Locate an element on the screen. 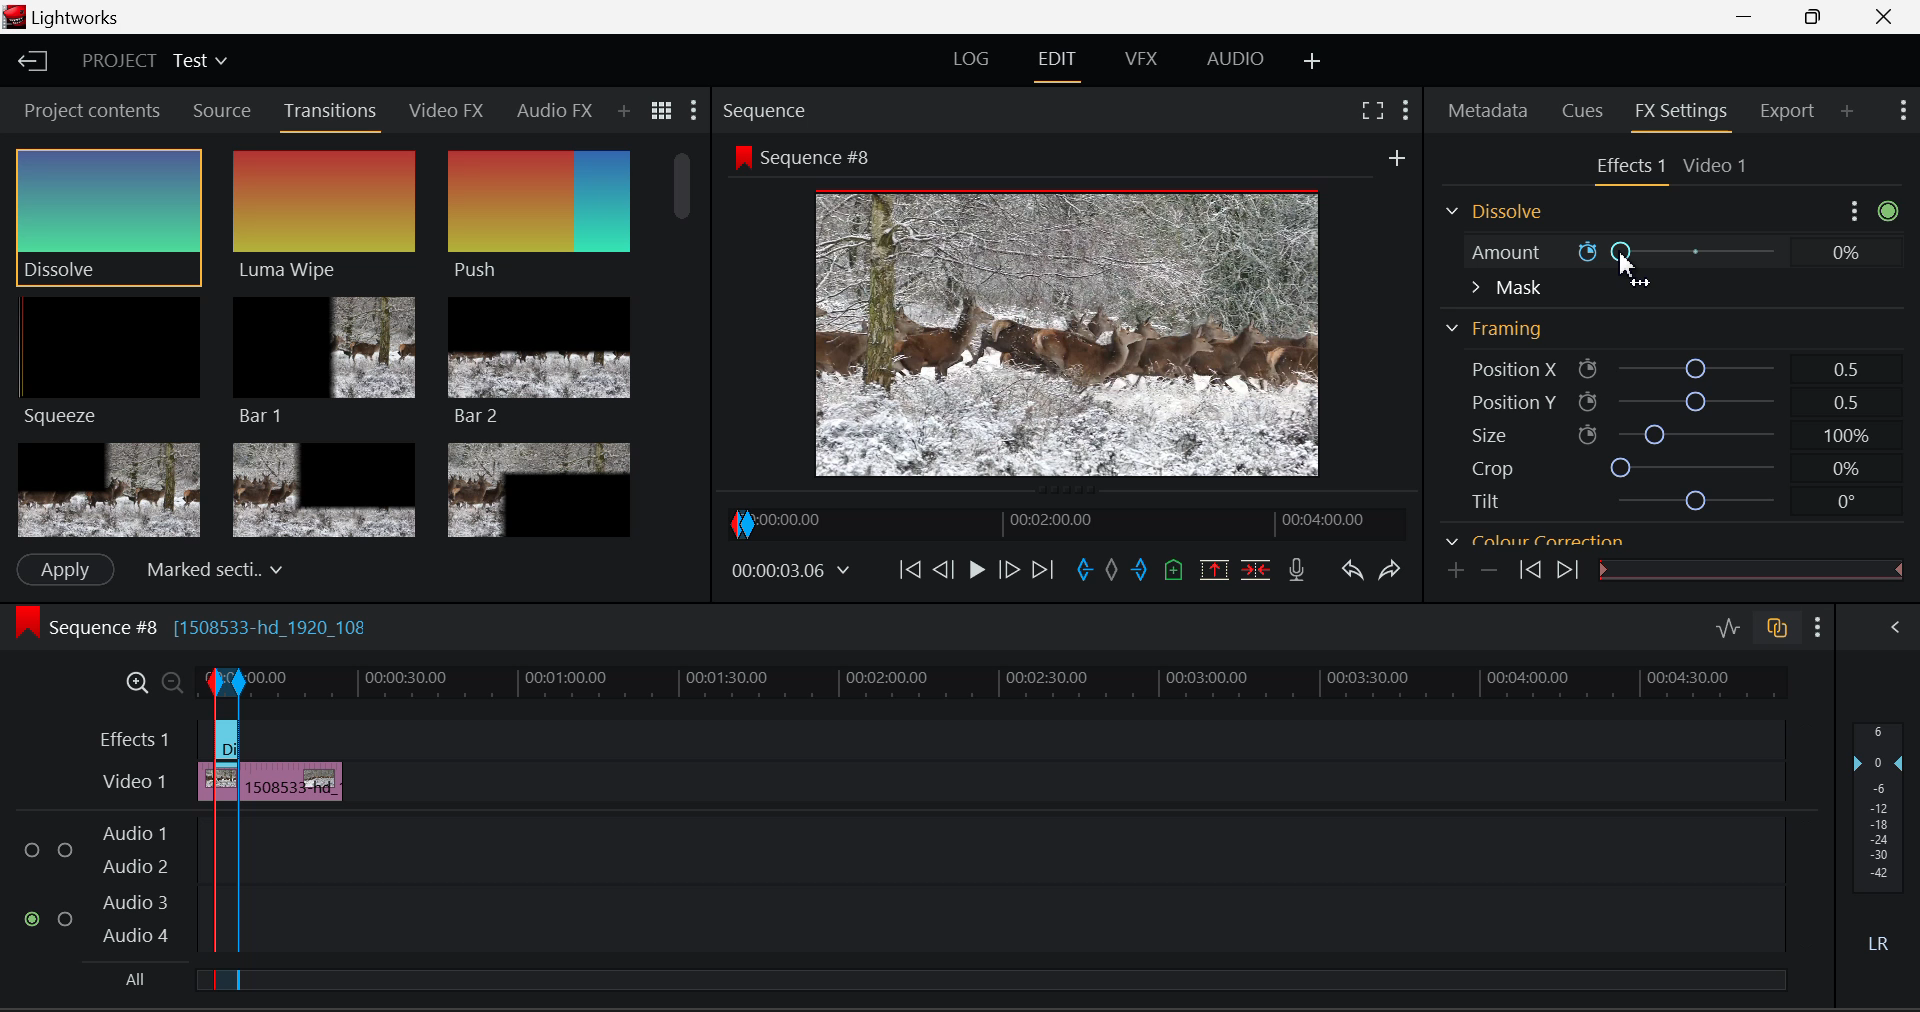  Show Settings is located at coordinates (695, 109).